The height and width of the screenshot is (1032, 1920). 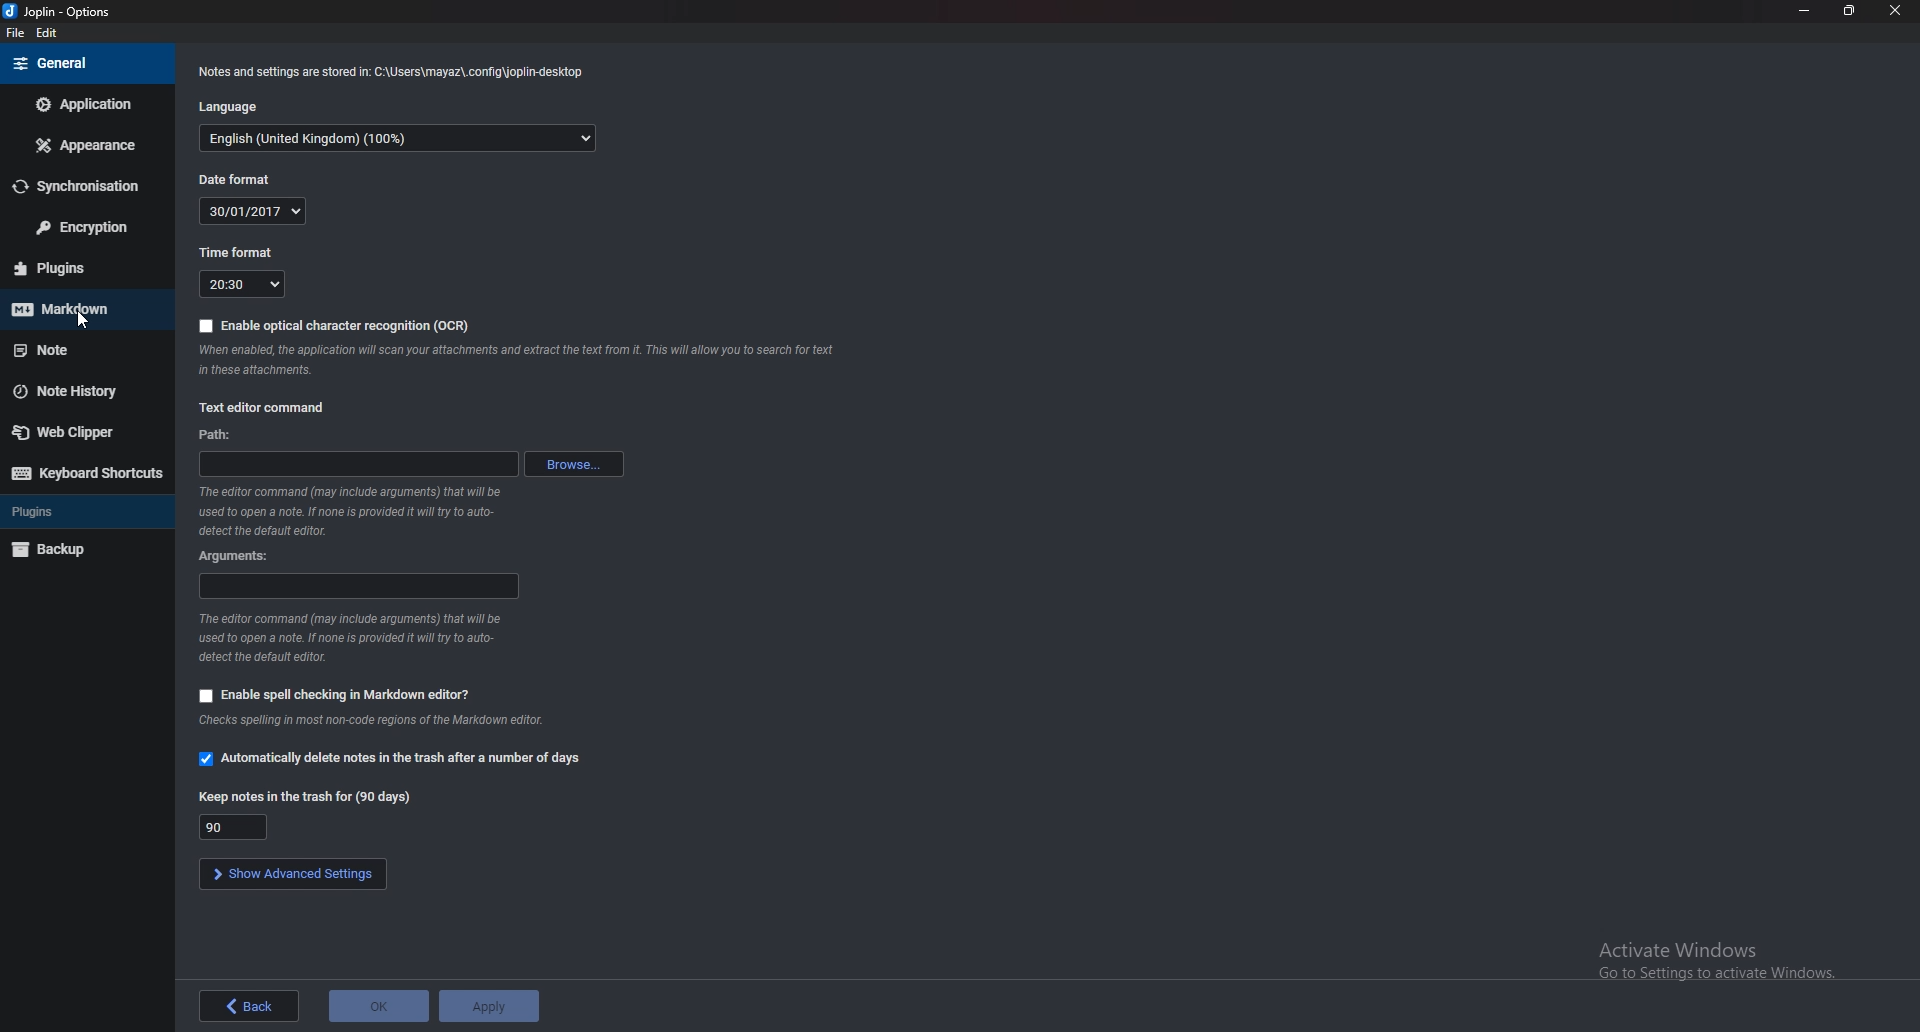 I want to click on Note history, so click(x=84, y=391).